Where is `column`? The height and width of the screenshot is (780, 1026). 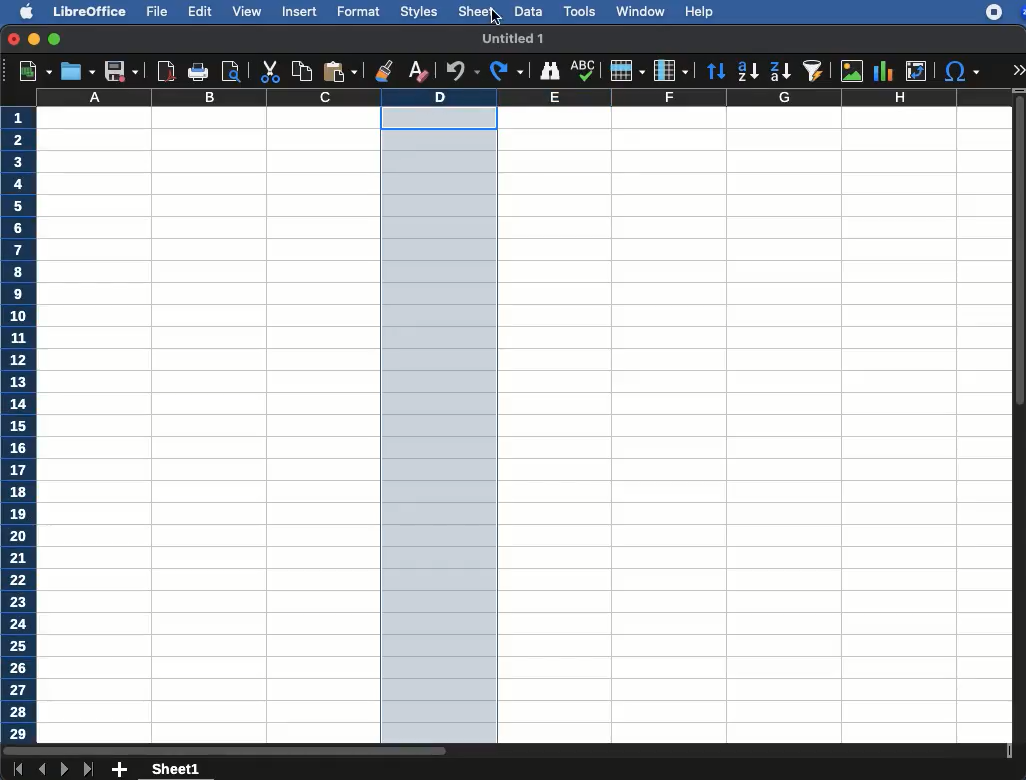
column is located at coordinates (524, 98).